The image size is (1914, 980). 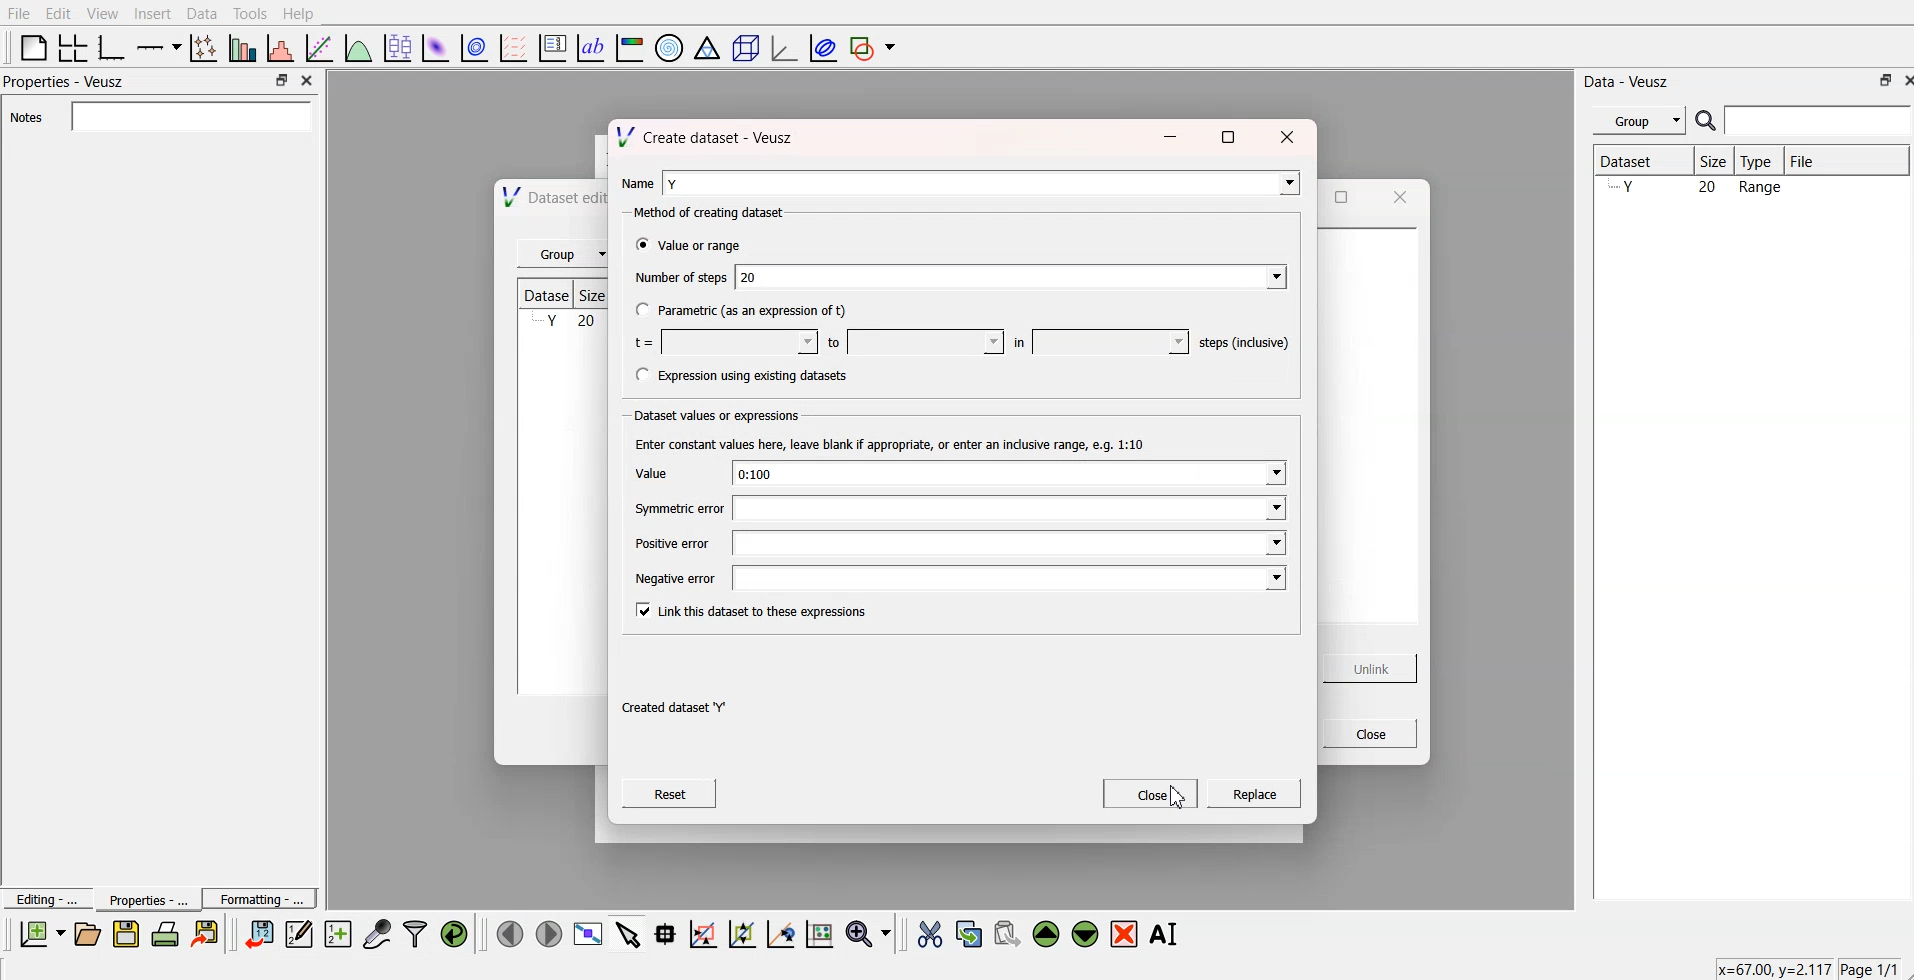 I want to click on (Expression using existing datasets., so click(x=741, y=376).